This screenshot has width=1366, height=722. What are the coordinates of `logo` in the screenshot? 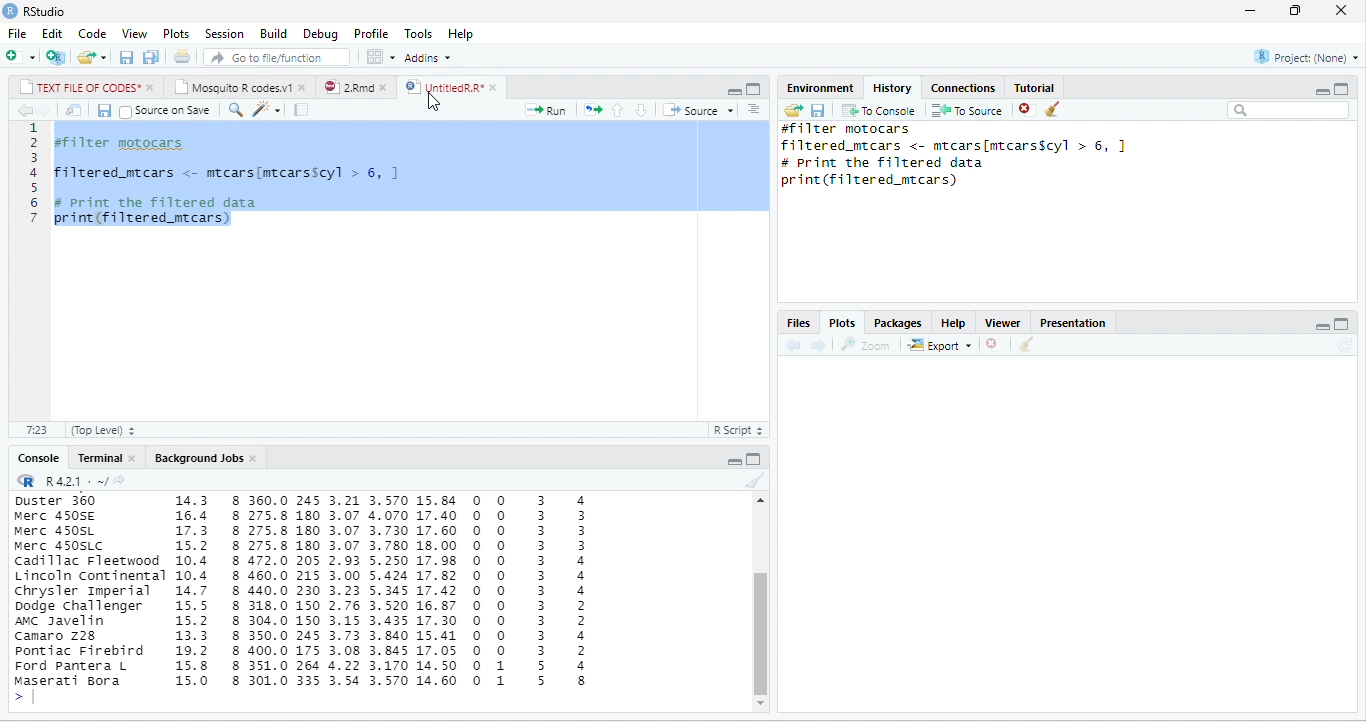 It's located at (10, 11).